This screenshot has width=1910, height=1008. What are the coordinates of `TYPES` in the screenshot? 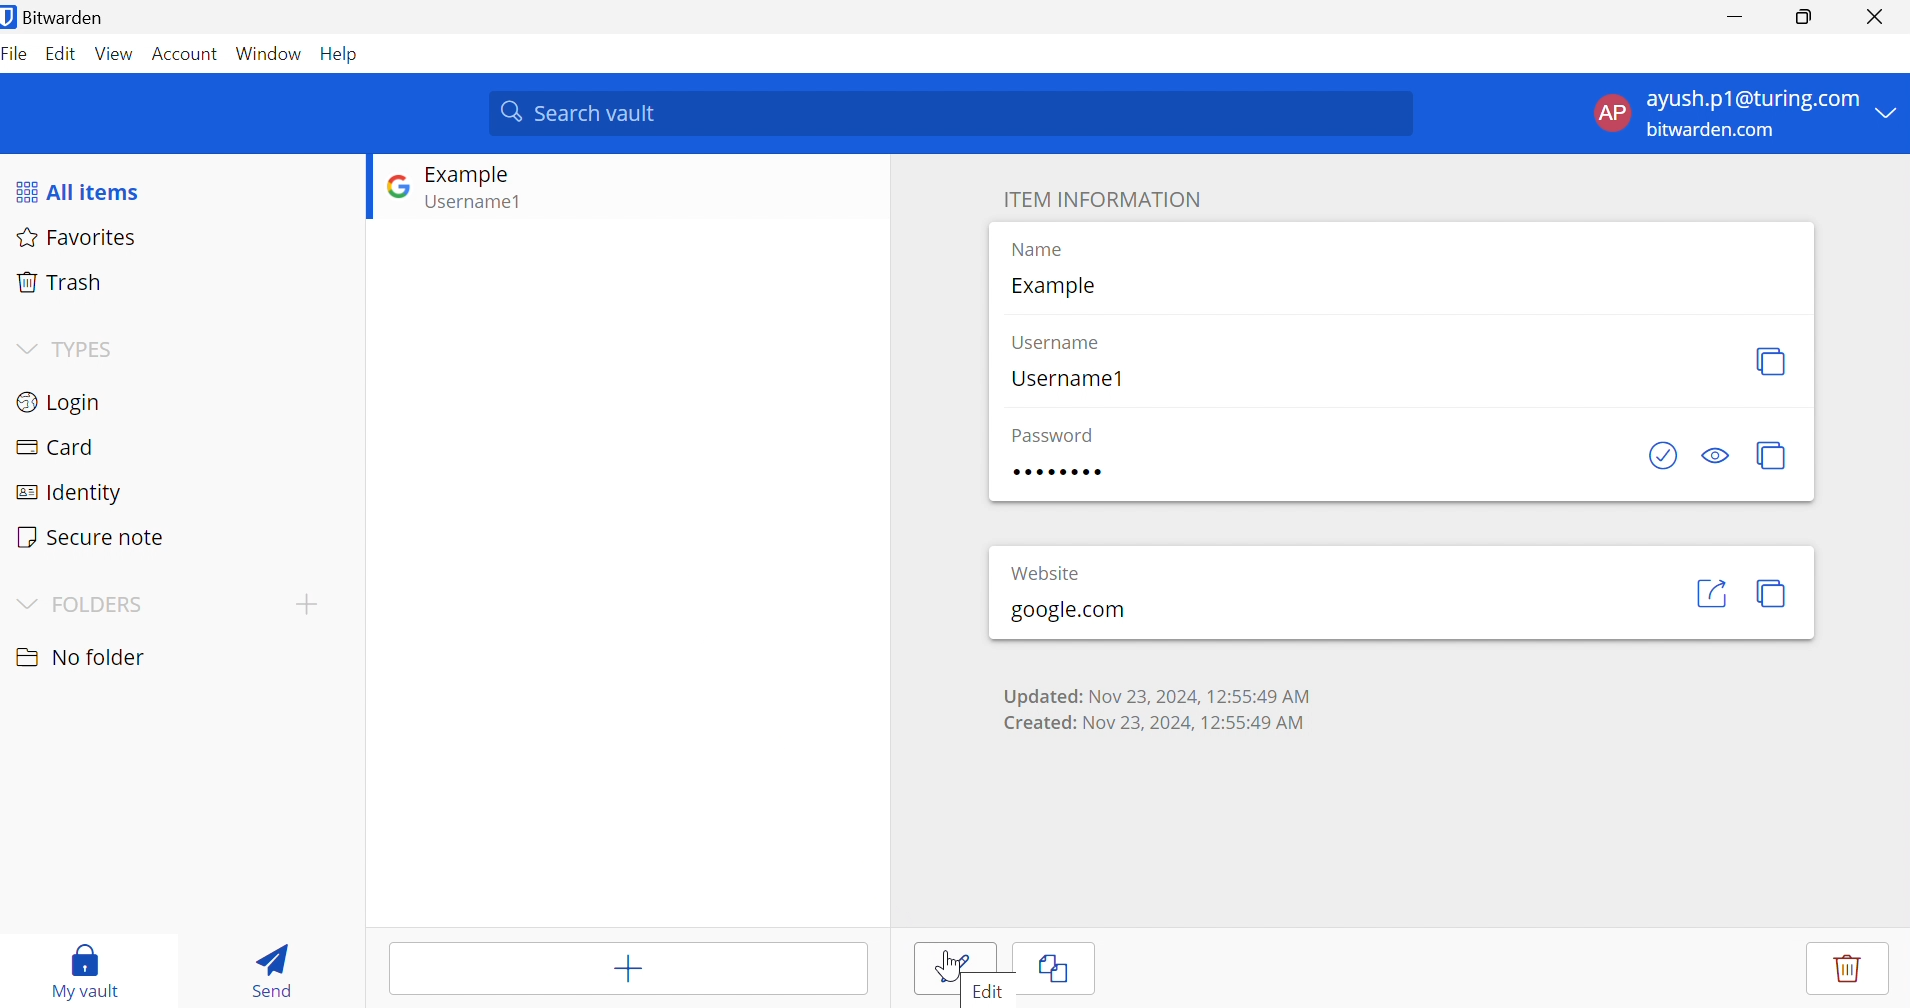 It's located at (87, 348).